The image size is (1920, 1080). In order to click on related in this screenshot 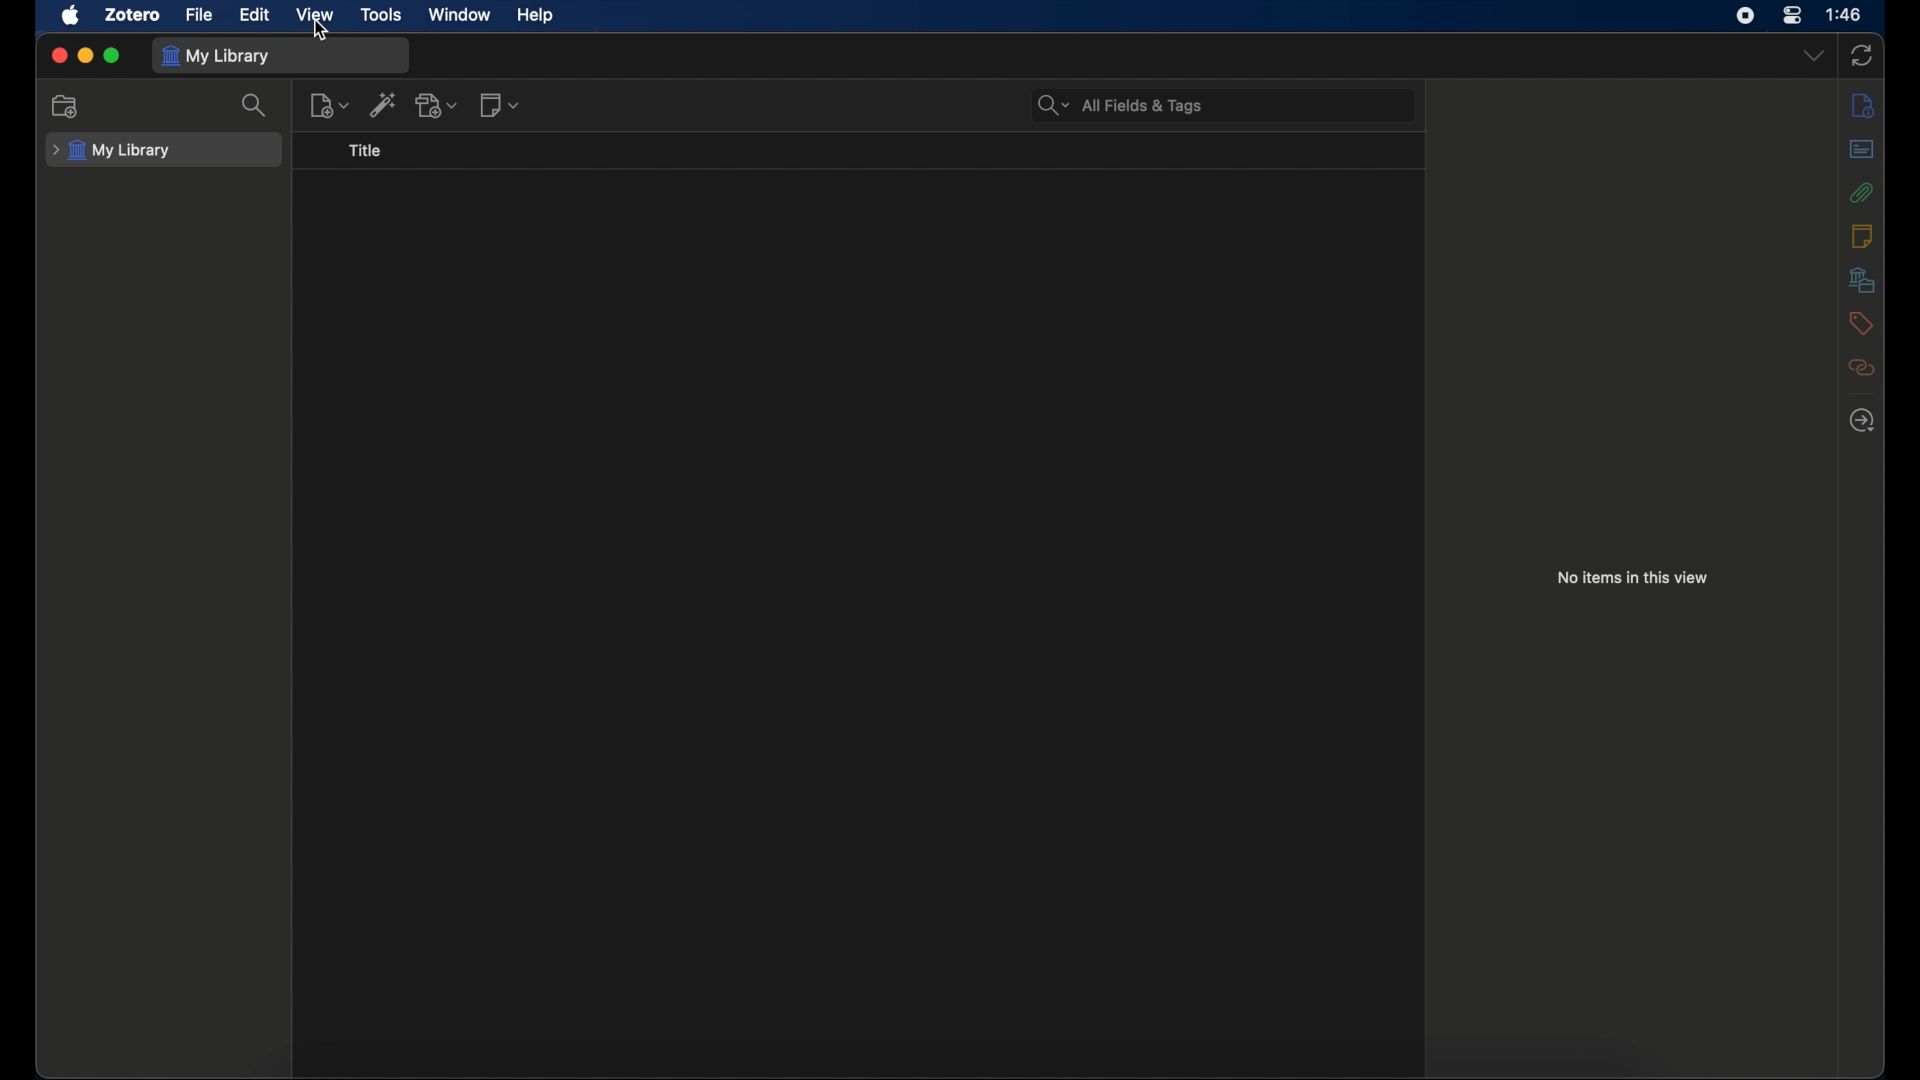, I will do `click(1860, 367)`.